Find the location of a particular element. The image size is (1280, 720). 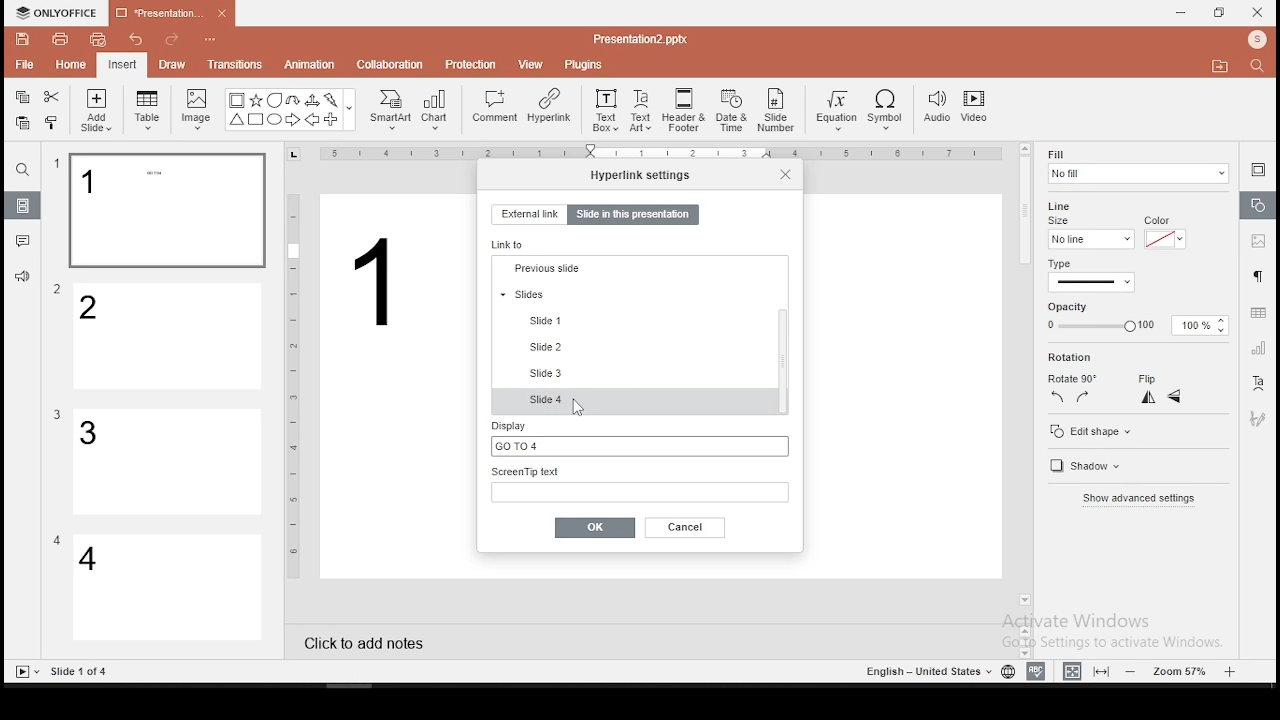

animation is located at coordinates (308, 66).